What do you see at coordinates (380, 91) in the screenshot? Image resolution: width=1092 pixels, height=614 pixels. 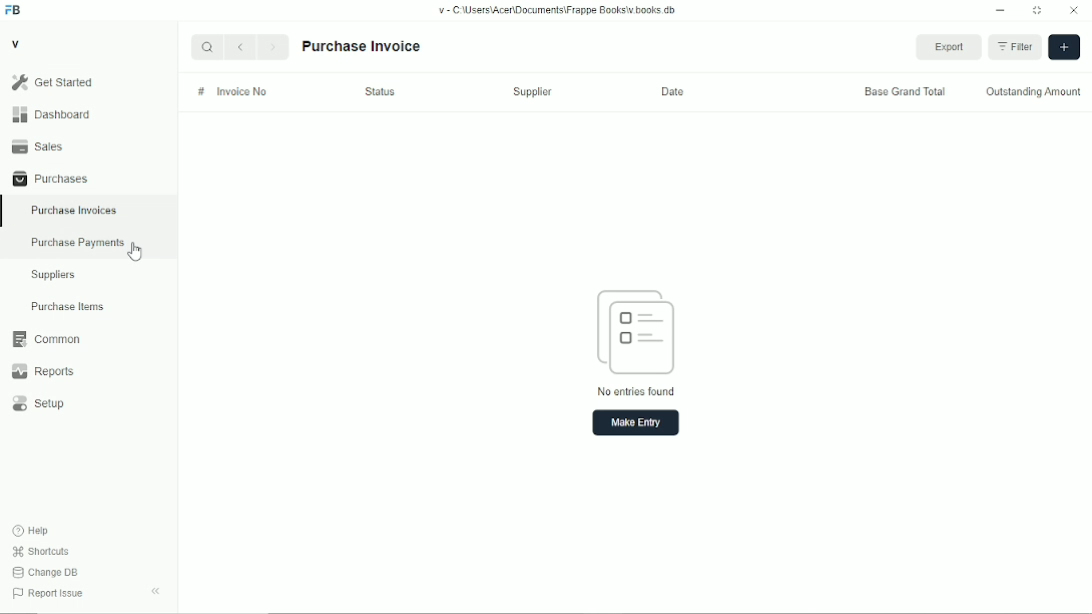 I see `Status` at bounding box center [380, 91].